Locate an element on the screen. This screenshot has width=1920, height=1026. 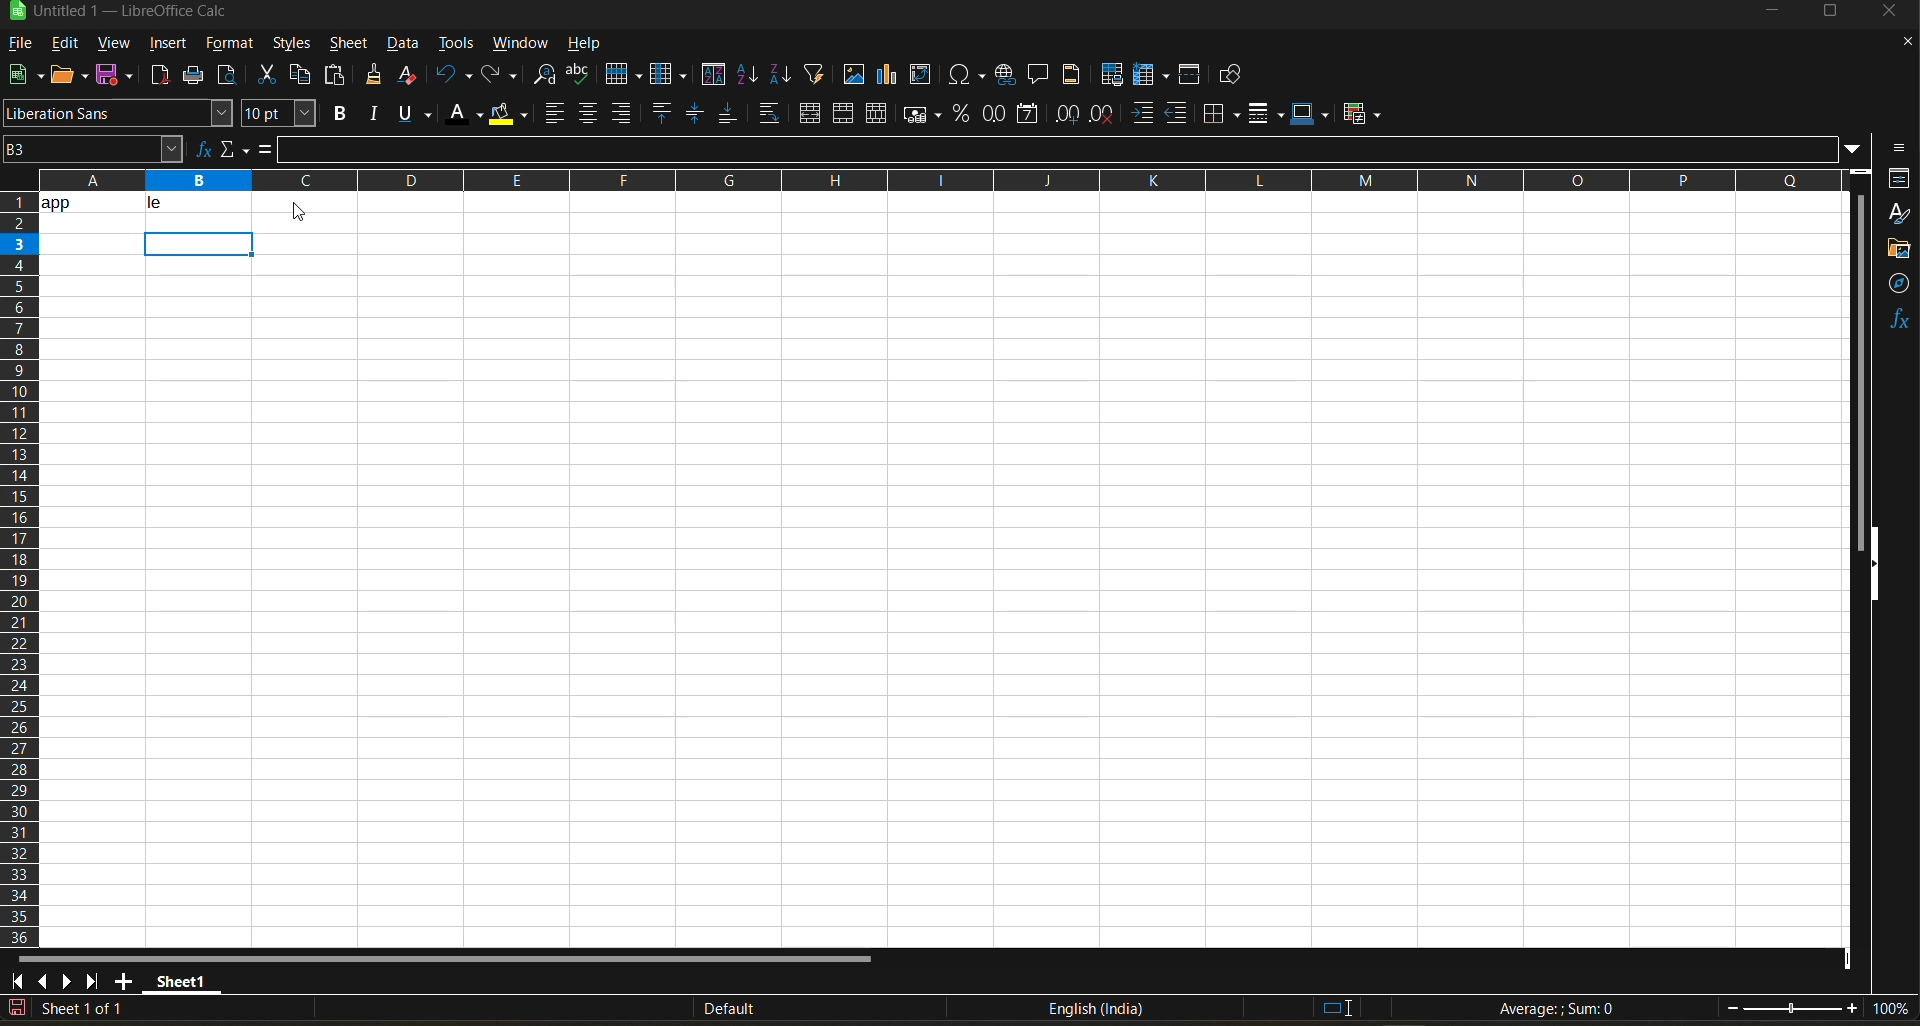
horizontal scroll bar is located at coordinates (443, 959).